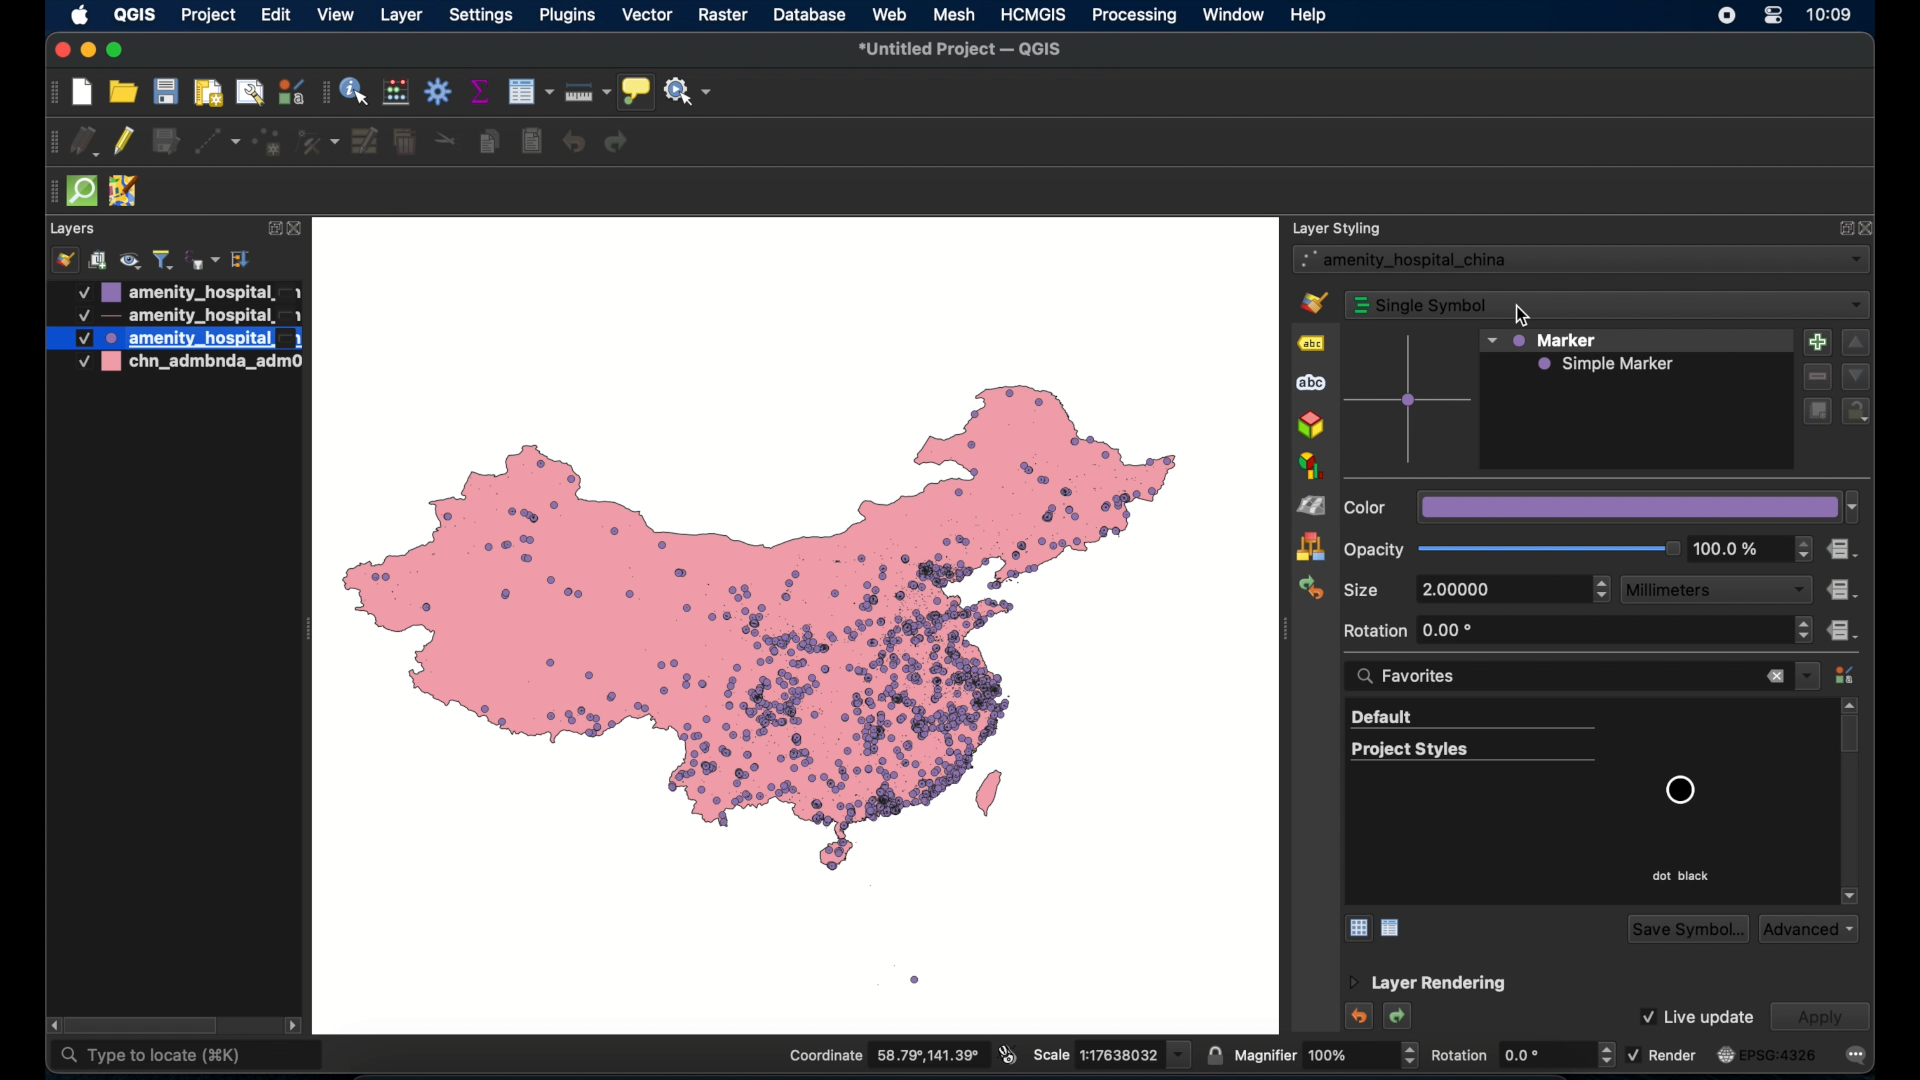  Describe the element at coordinates (1843, 588) in the screenshot. I see `data defined override` at that location.